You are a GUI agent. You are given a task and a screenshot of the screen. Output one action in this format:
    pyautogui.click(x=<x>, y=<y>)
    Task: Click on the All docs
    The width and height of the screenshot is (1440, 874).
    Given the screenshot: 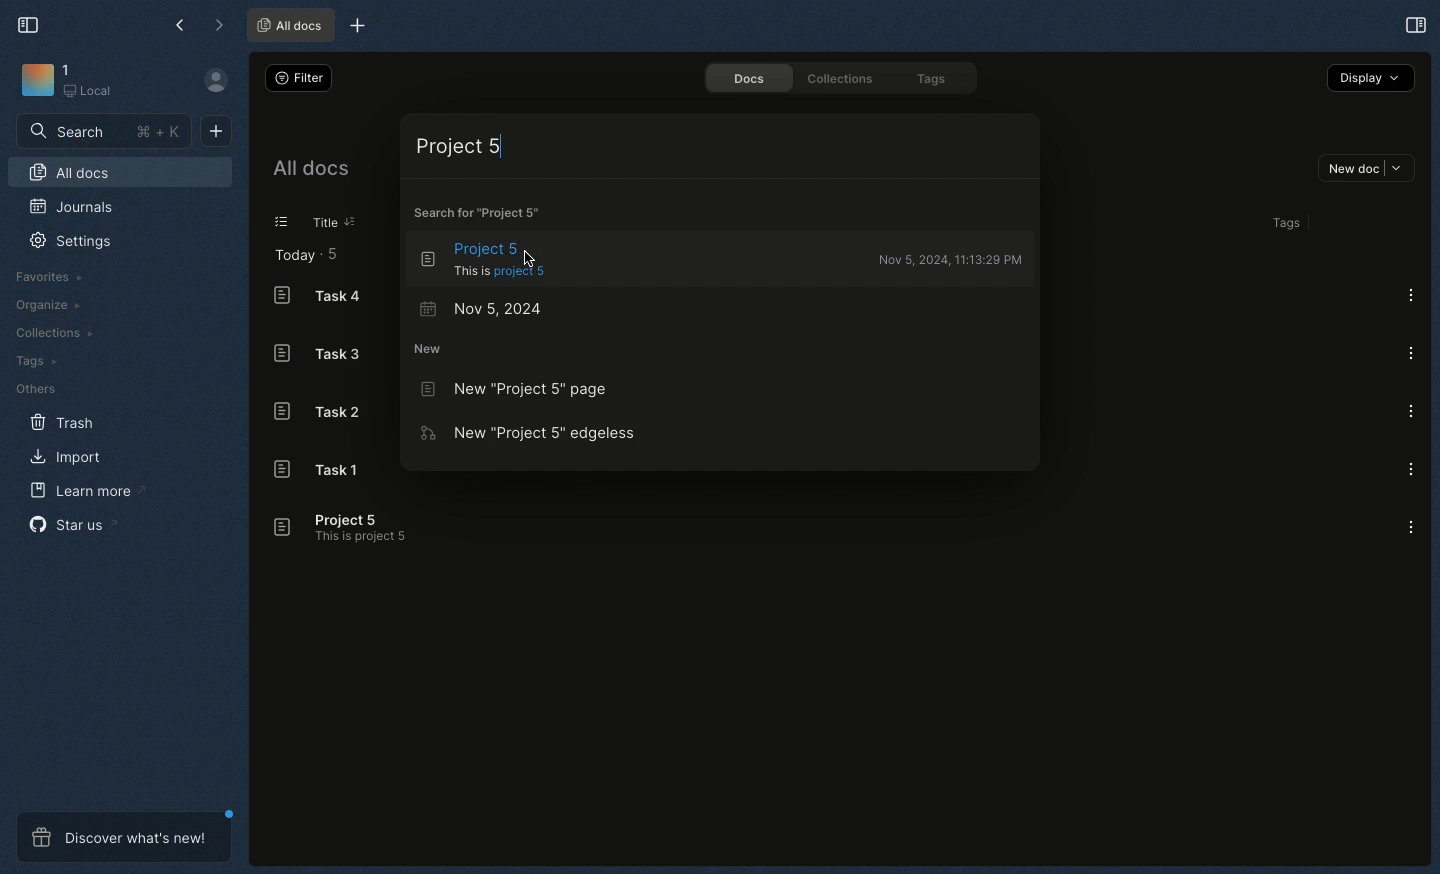 What is the action you would take?
    pyautogui.click(x=320, y=171)
    